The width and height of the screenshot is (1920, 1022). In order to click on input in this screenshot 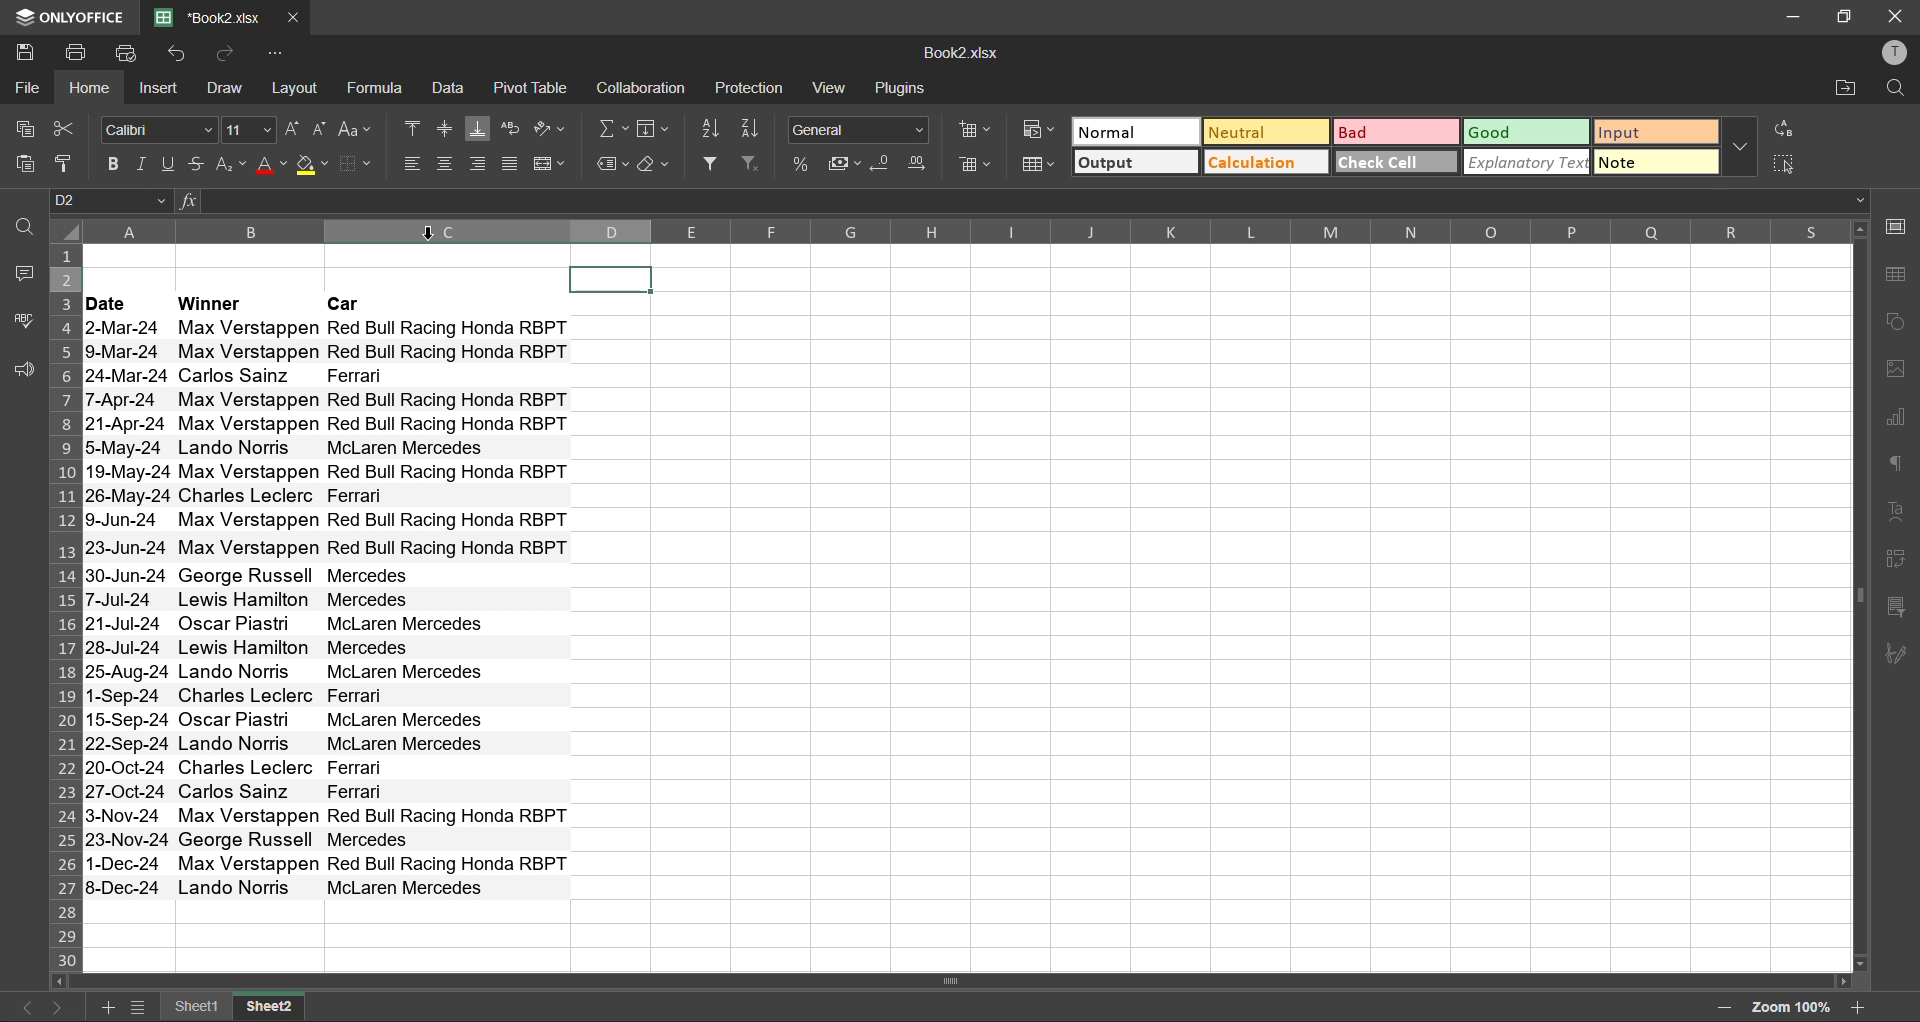, I will do `click(1652, 132)`.